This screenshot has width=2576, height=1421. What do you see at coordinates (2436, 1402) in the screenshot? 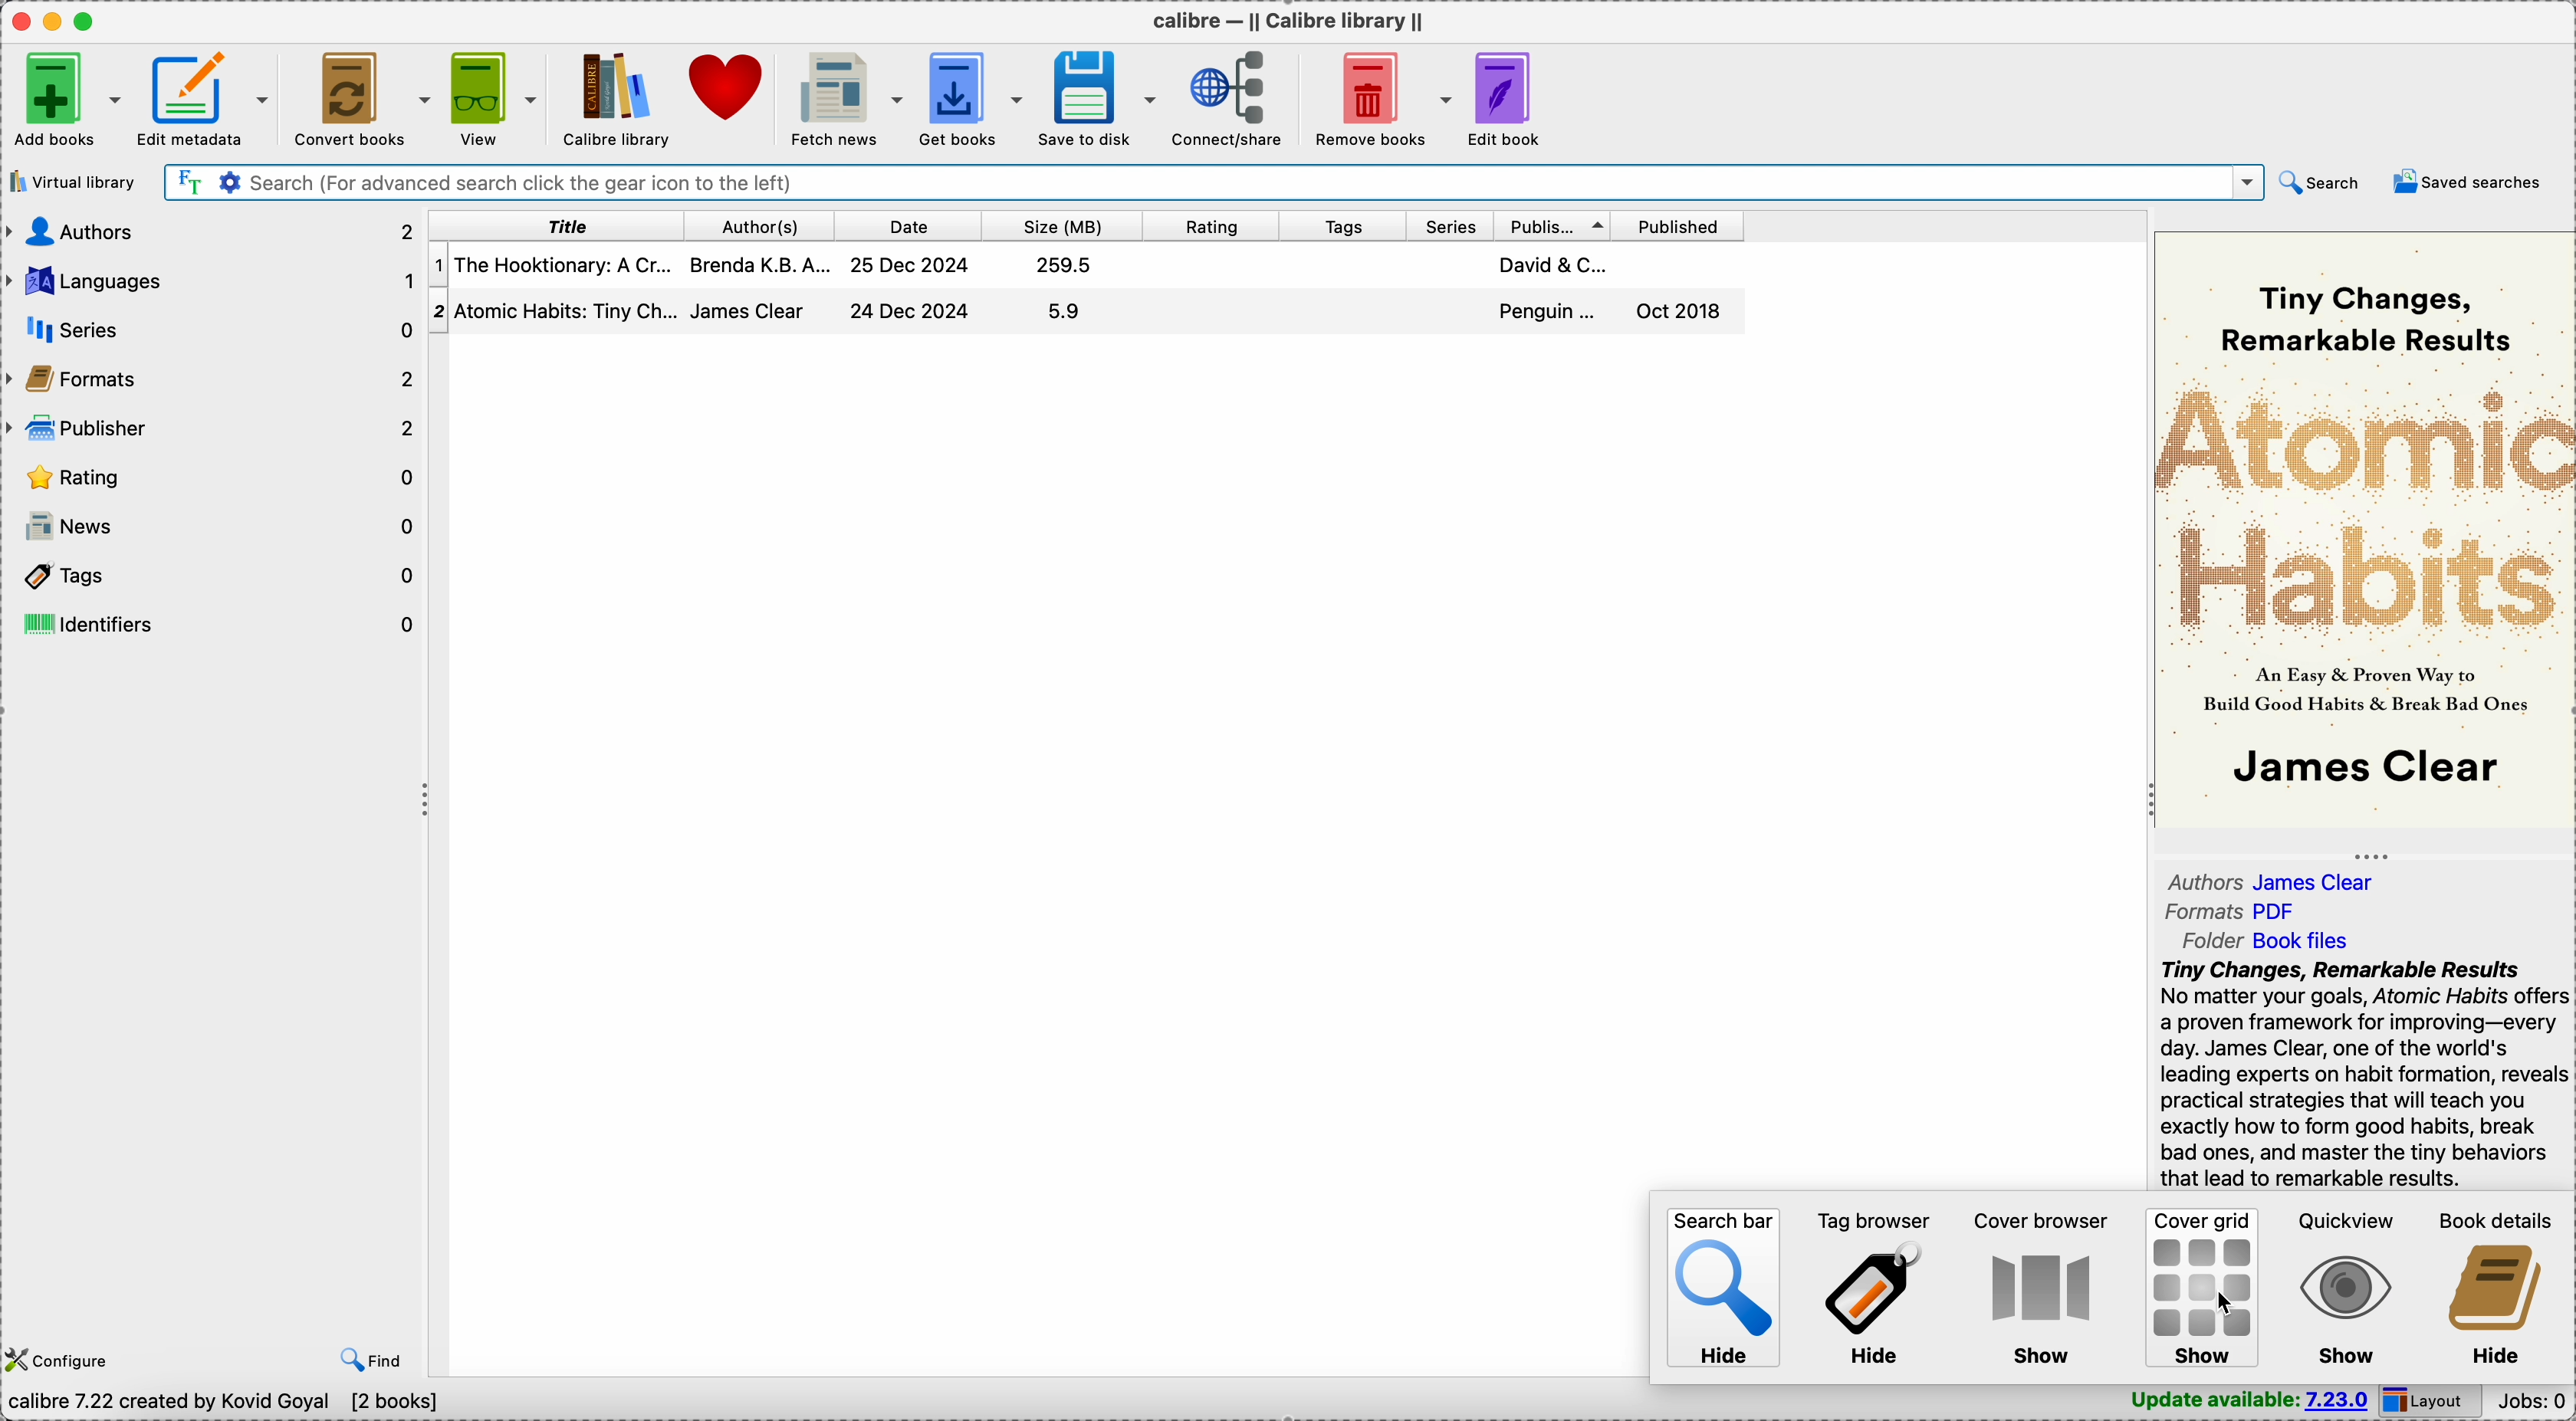
I see `layout` at bounding box center [2436, 1402].